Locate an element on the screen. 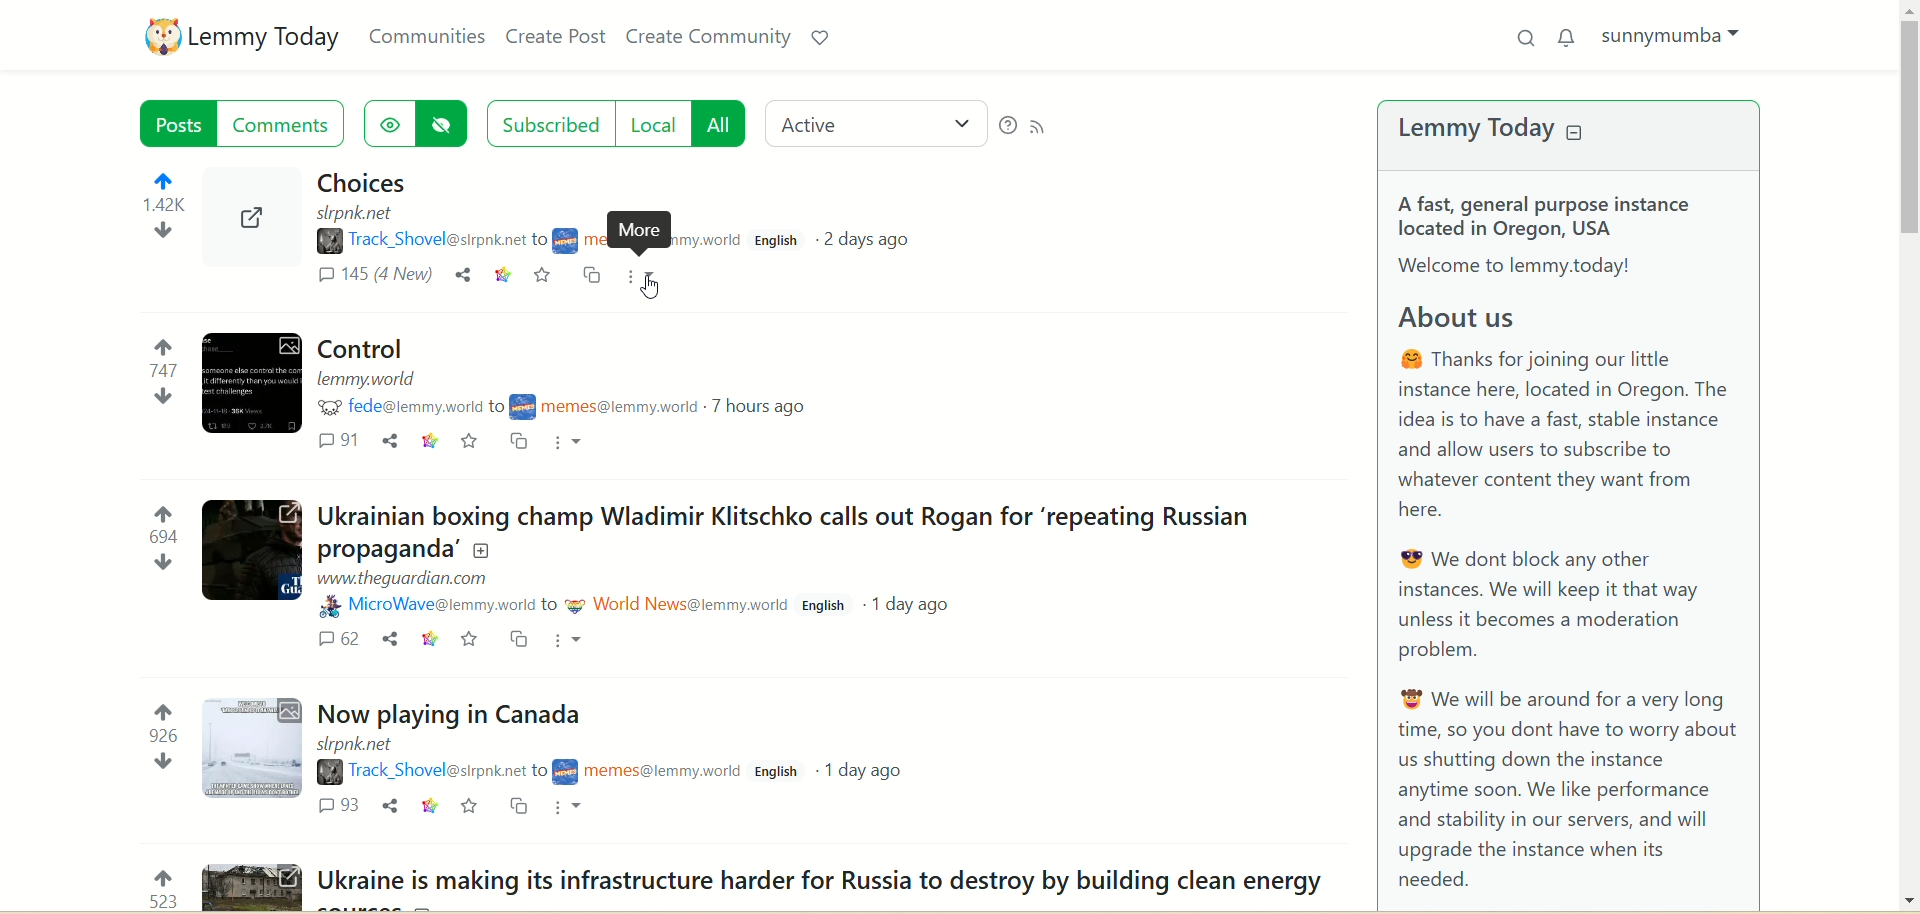 This screenshot has height=914, width=1920. share is located at coordinates (464, 275).